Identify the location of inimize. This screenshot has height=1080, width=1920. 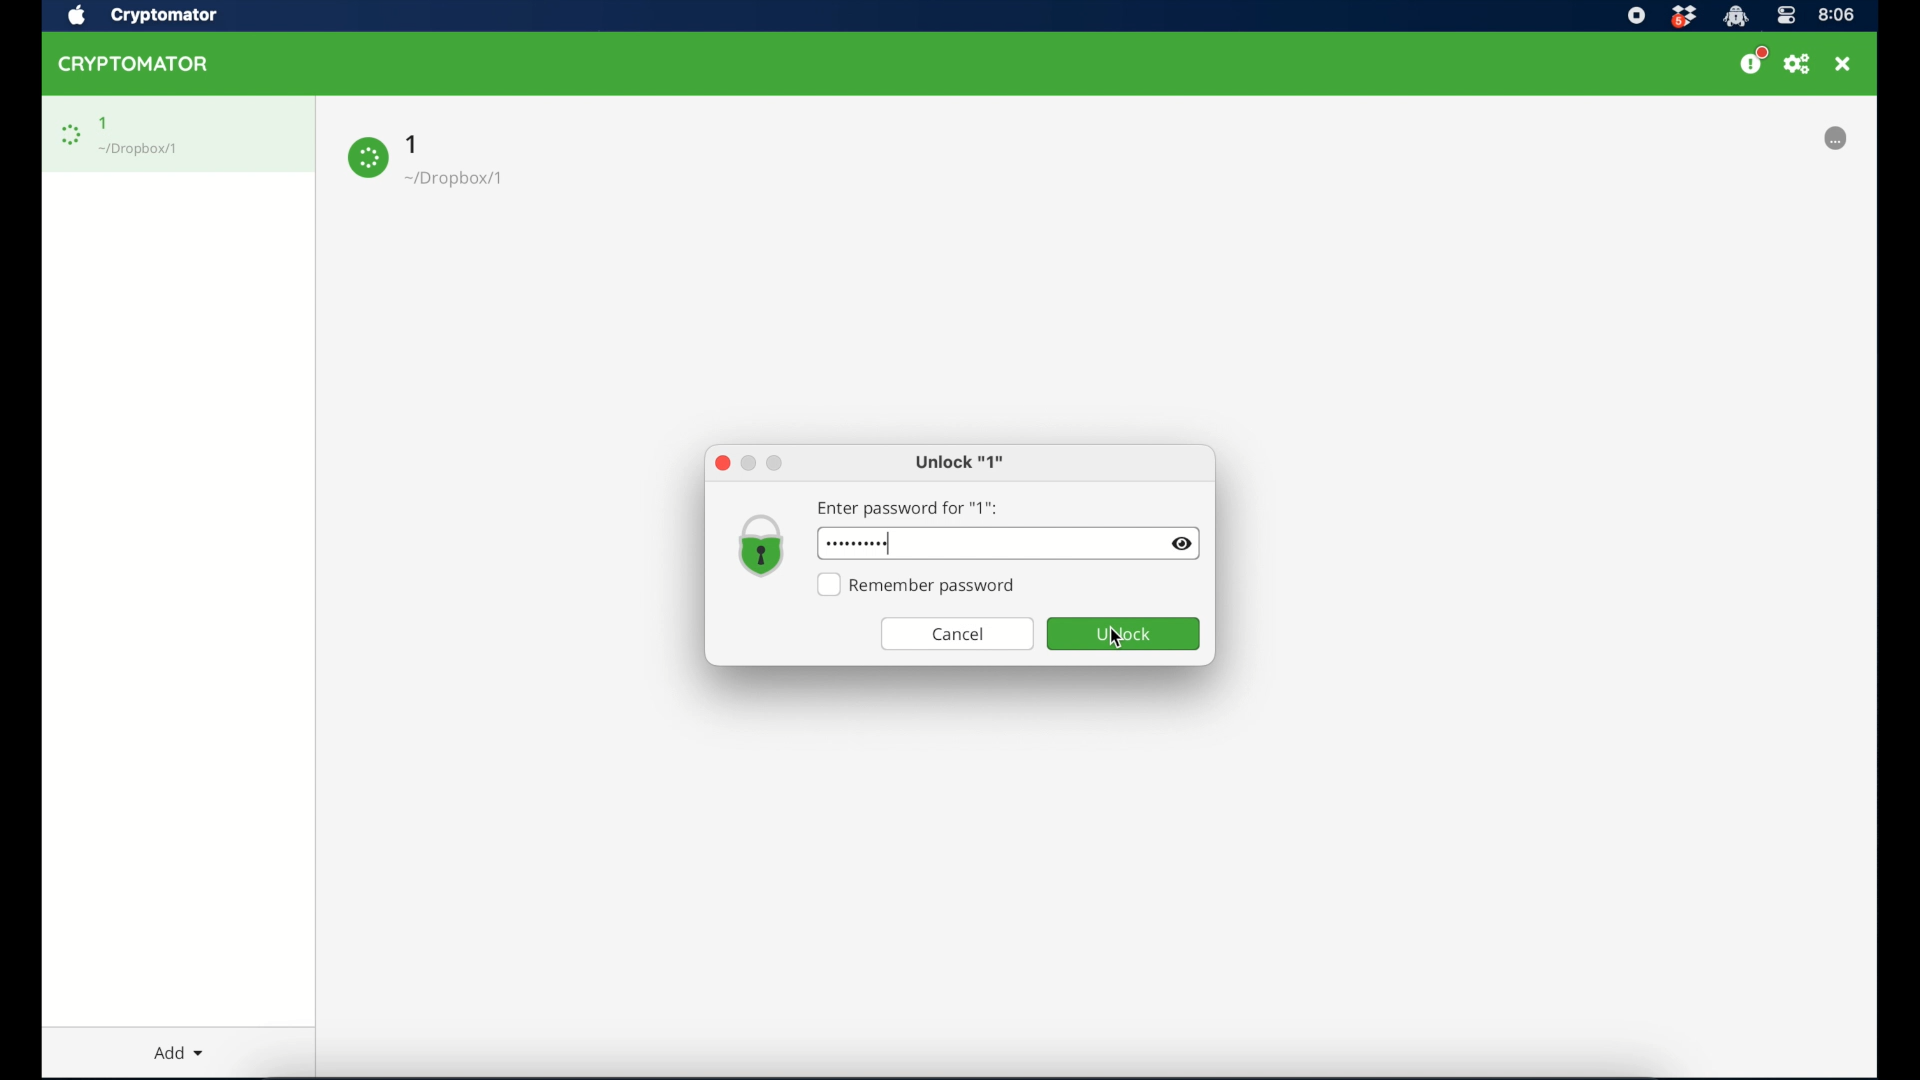
(750, 464).